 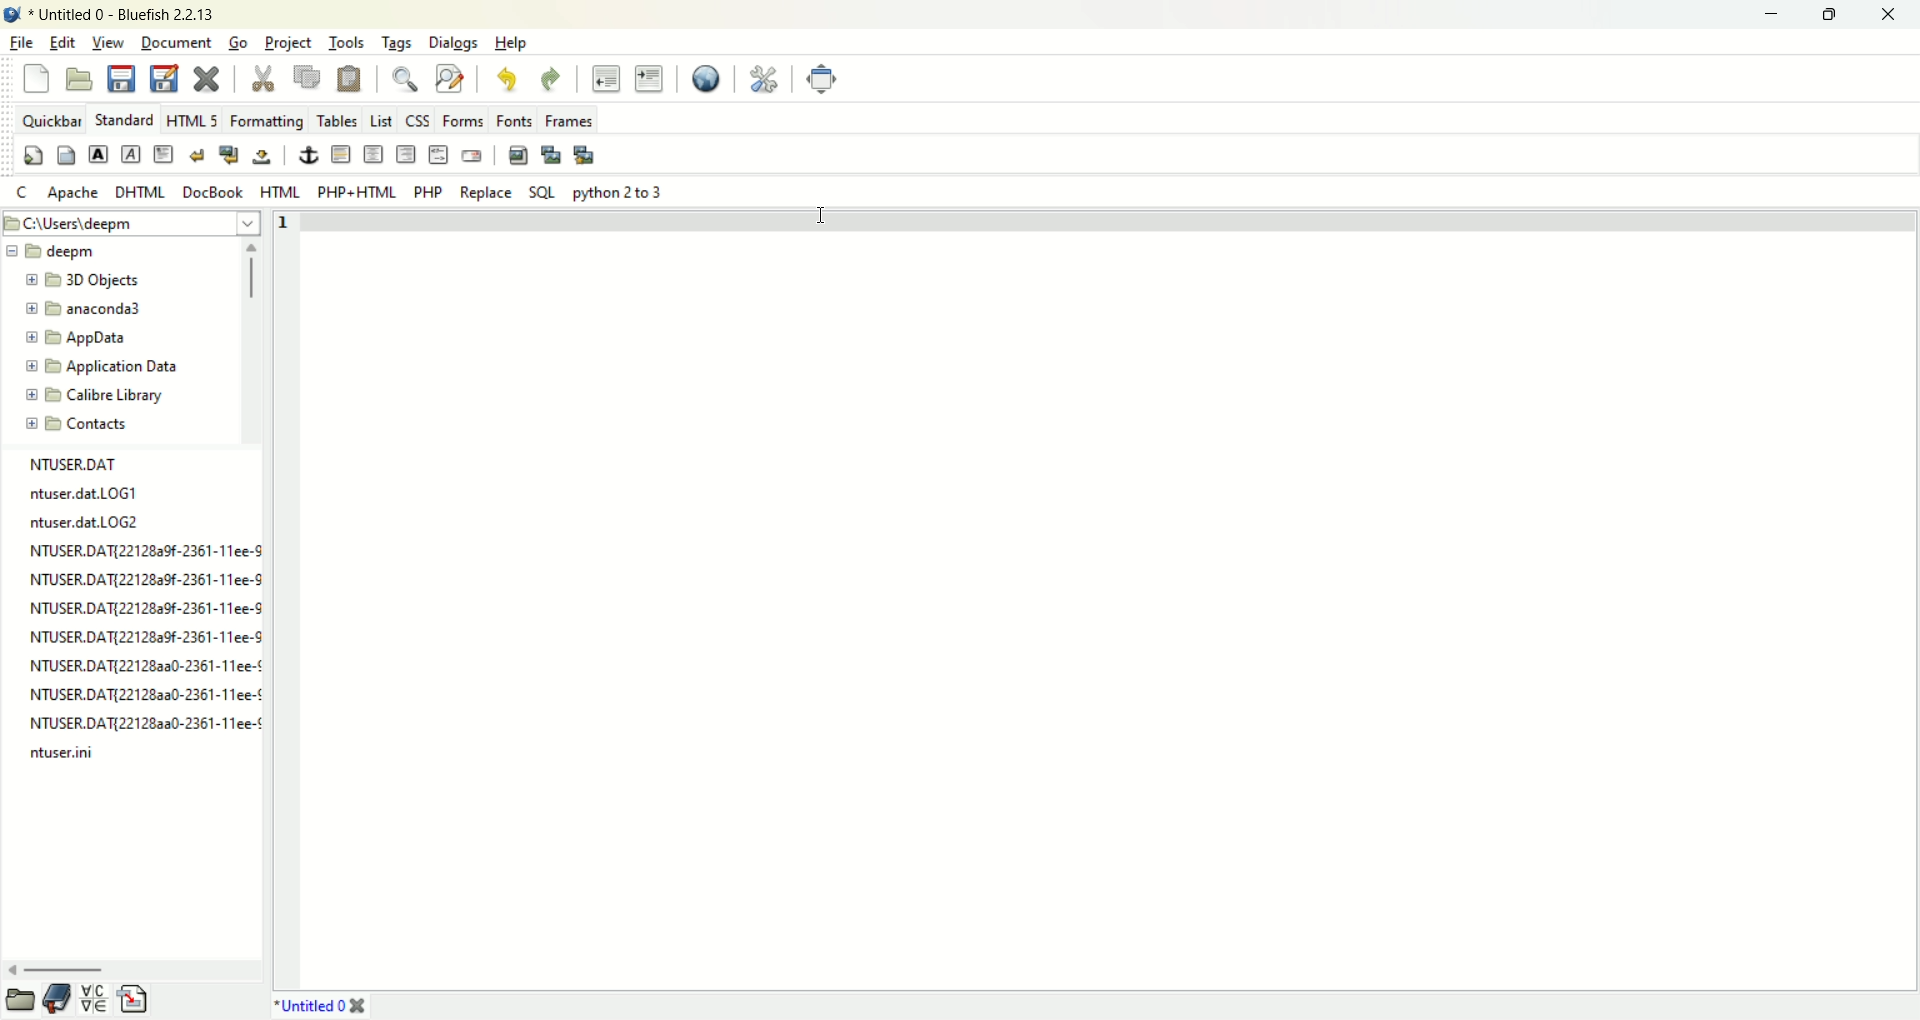 I want to click on undo , so click(x=506, y=80).